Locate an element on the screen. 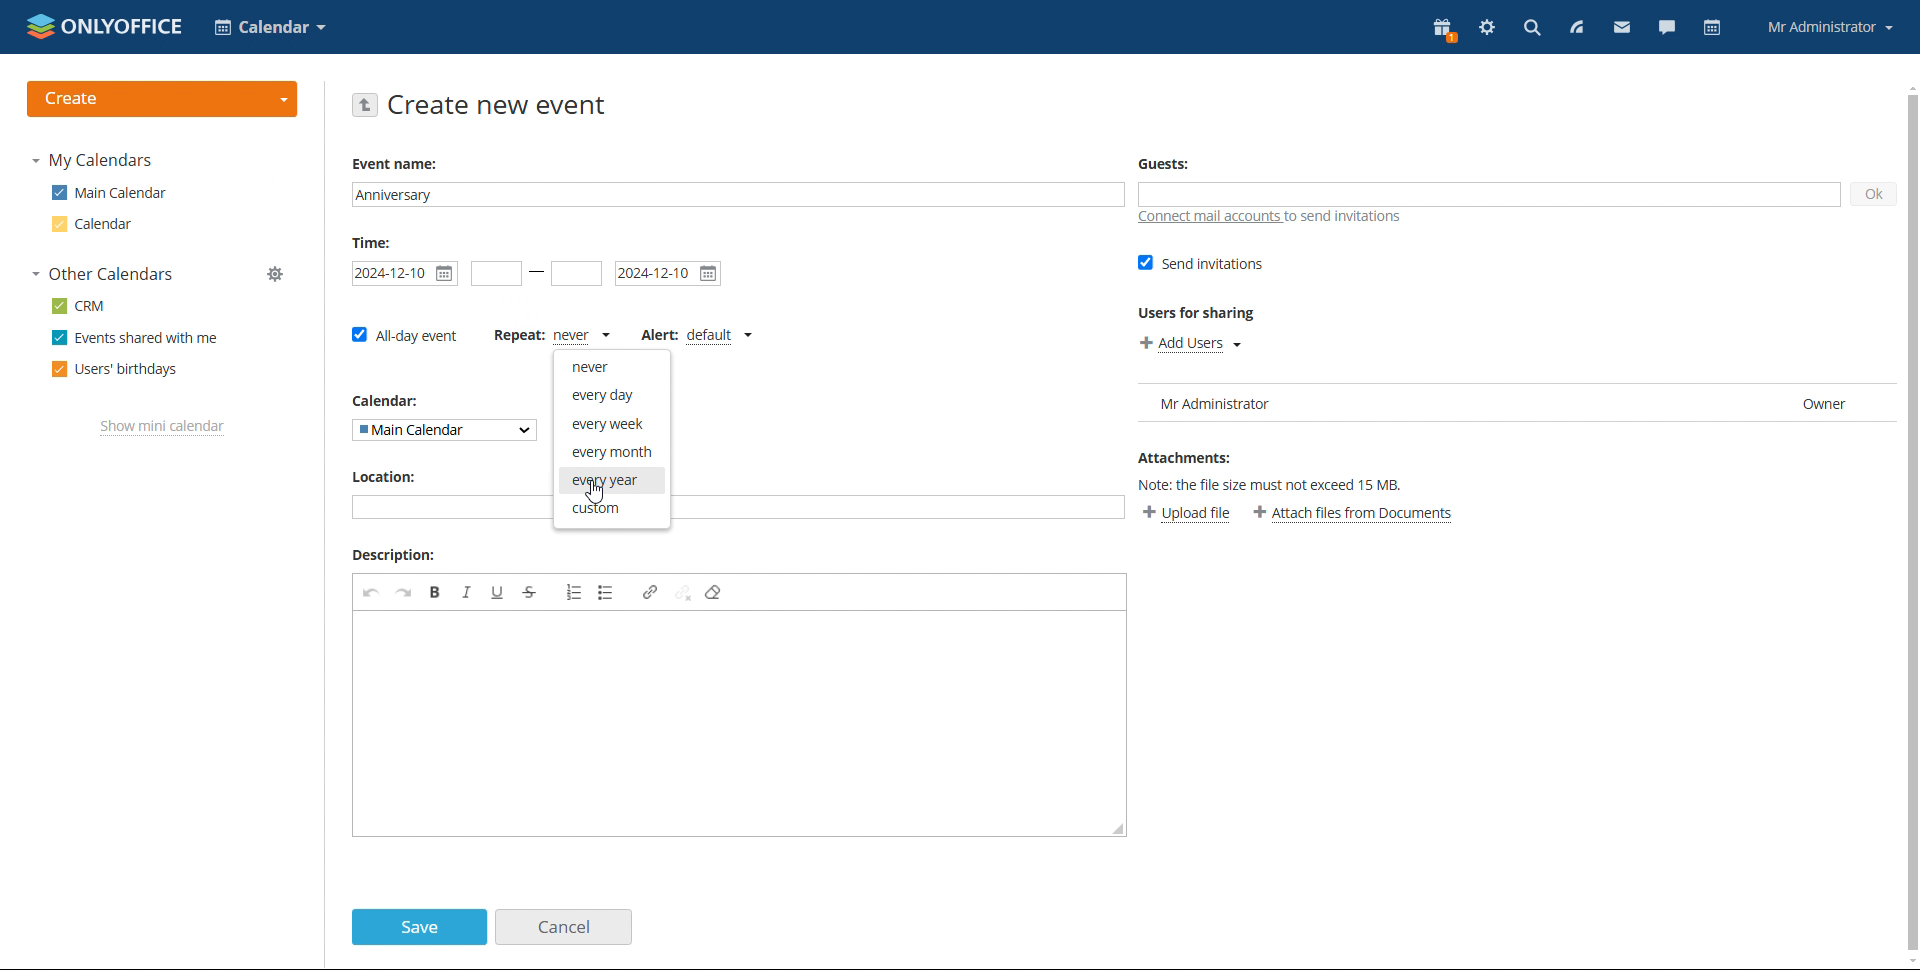 The height and width of the screenshot is (970, 1920). Calendar: is located at coordinates (378, 399).